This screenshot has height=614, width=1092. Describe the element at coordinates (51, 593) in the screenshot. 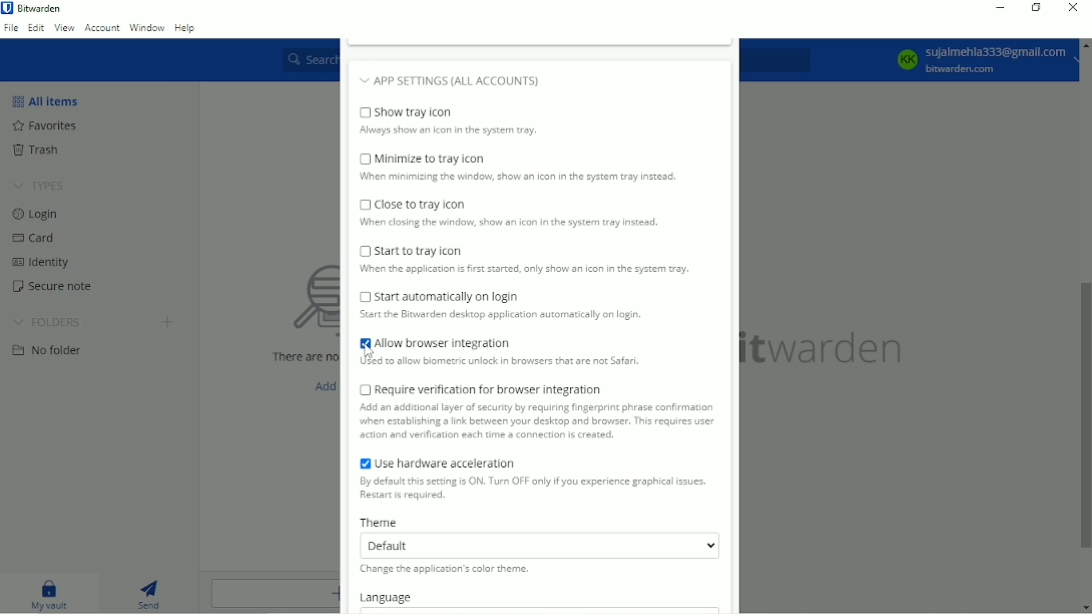

I see `My vault` at that location.